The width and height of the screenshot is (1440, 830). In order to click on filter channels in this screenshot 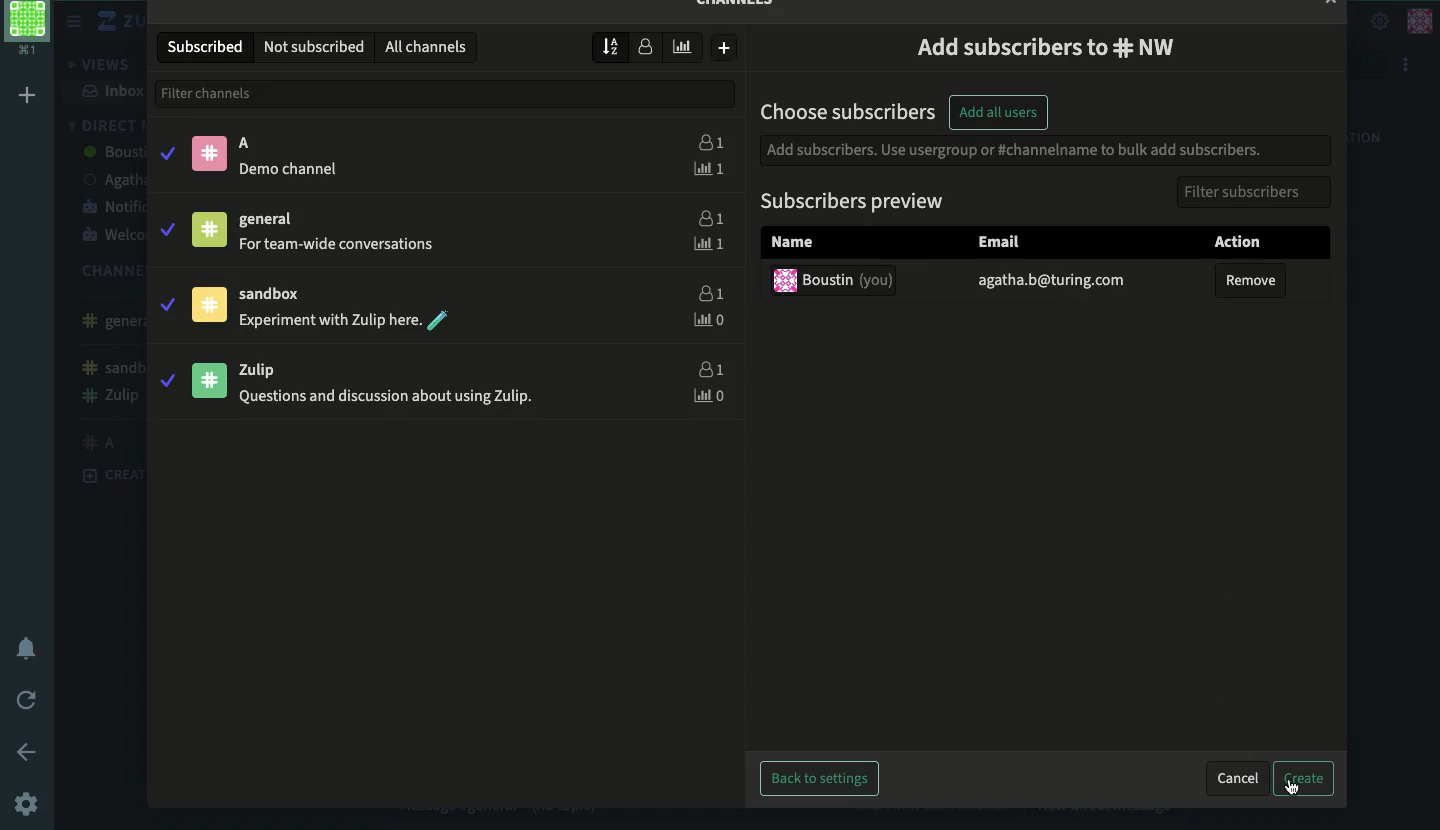, I will do `click(444, 94)`.